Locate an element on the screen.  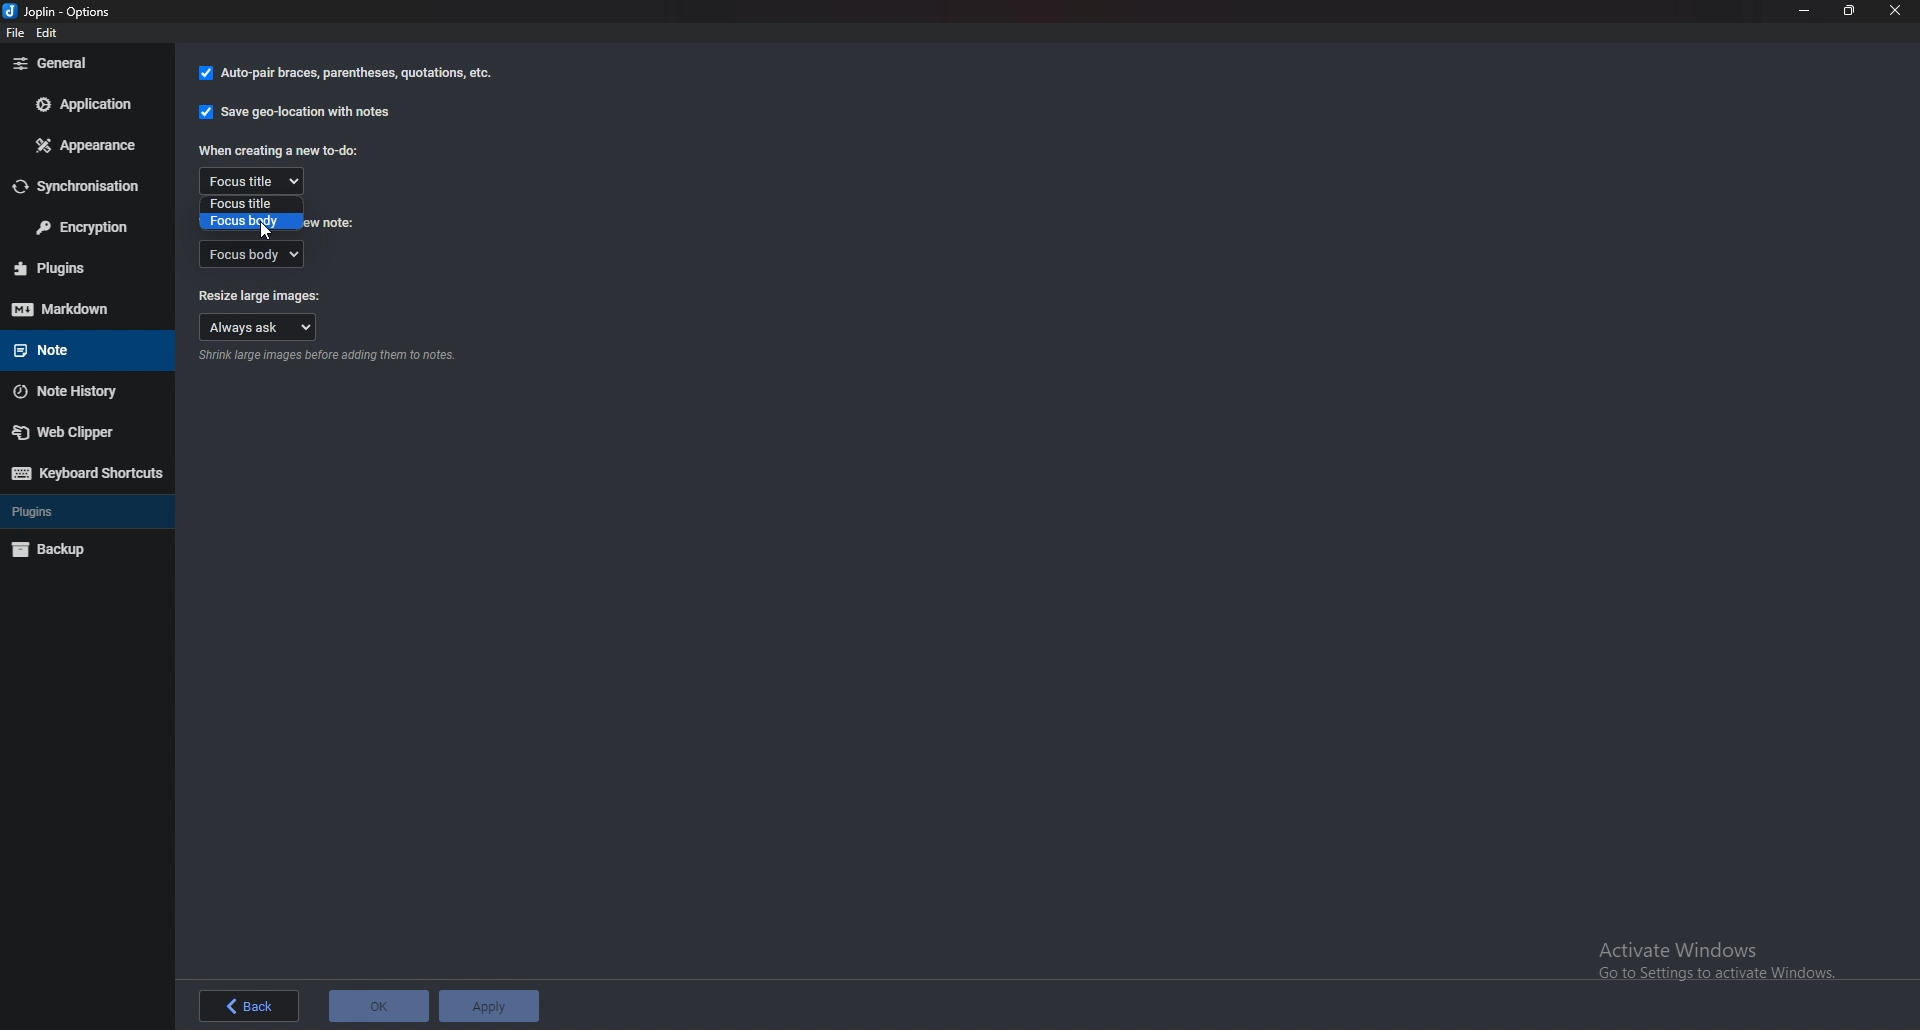
close is located at coordinates (1895, 11).